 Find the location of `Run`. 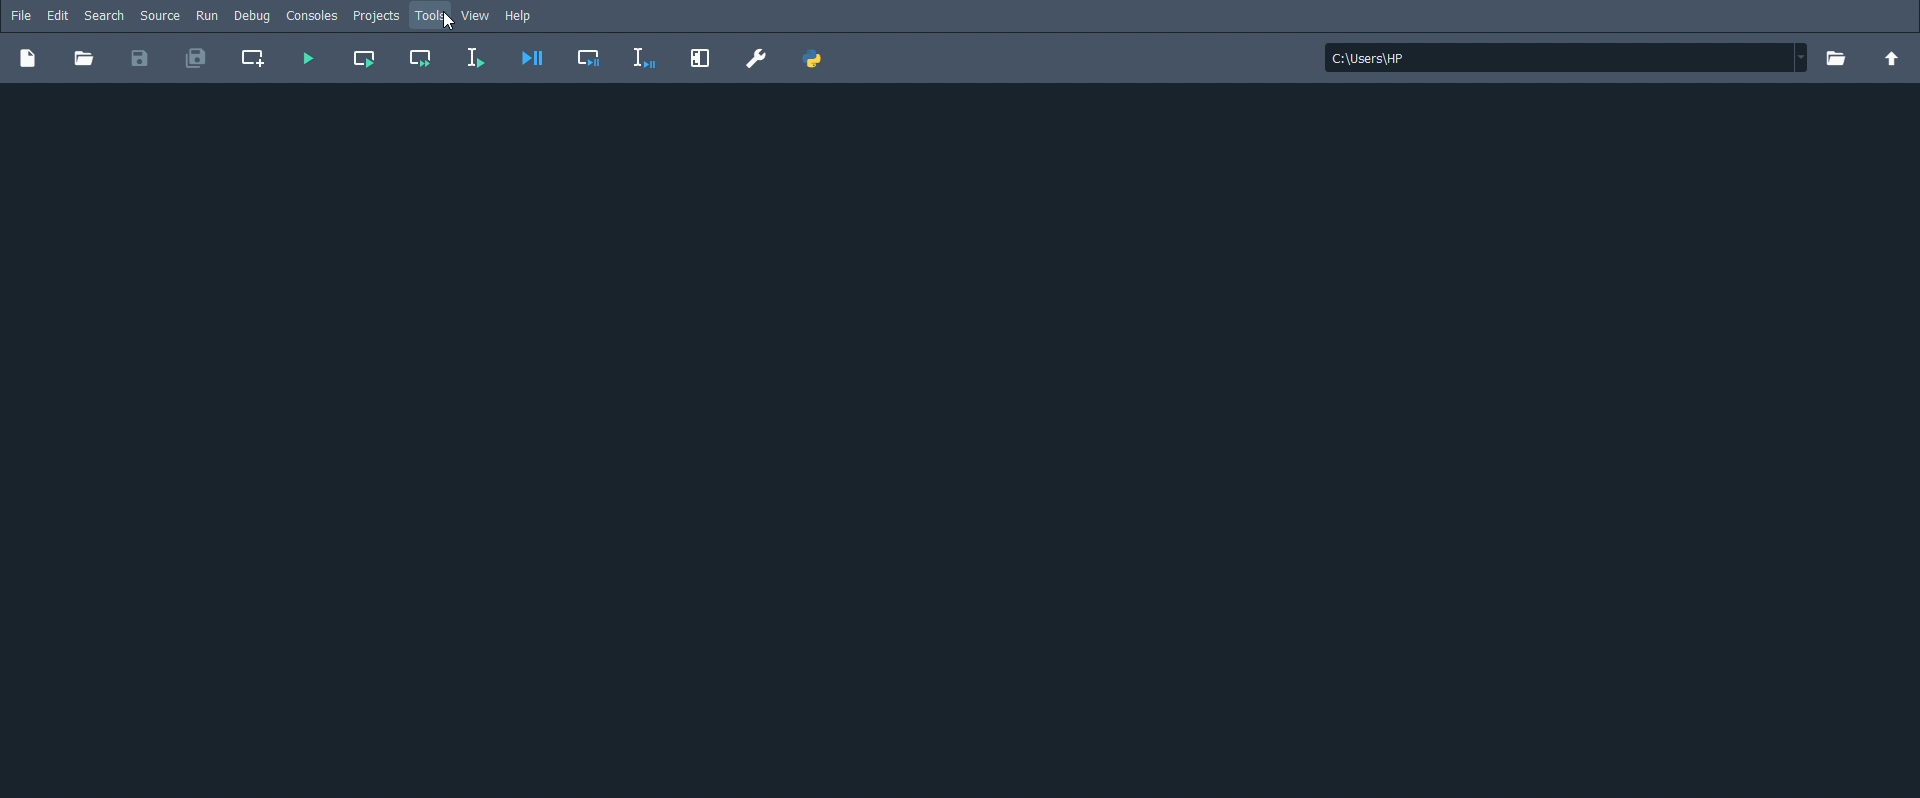

Run is located at coordinates (206, 16).